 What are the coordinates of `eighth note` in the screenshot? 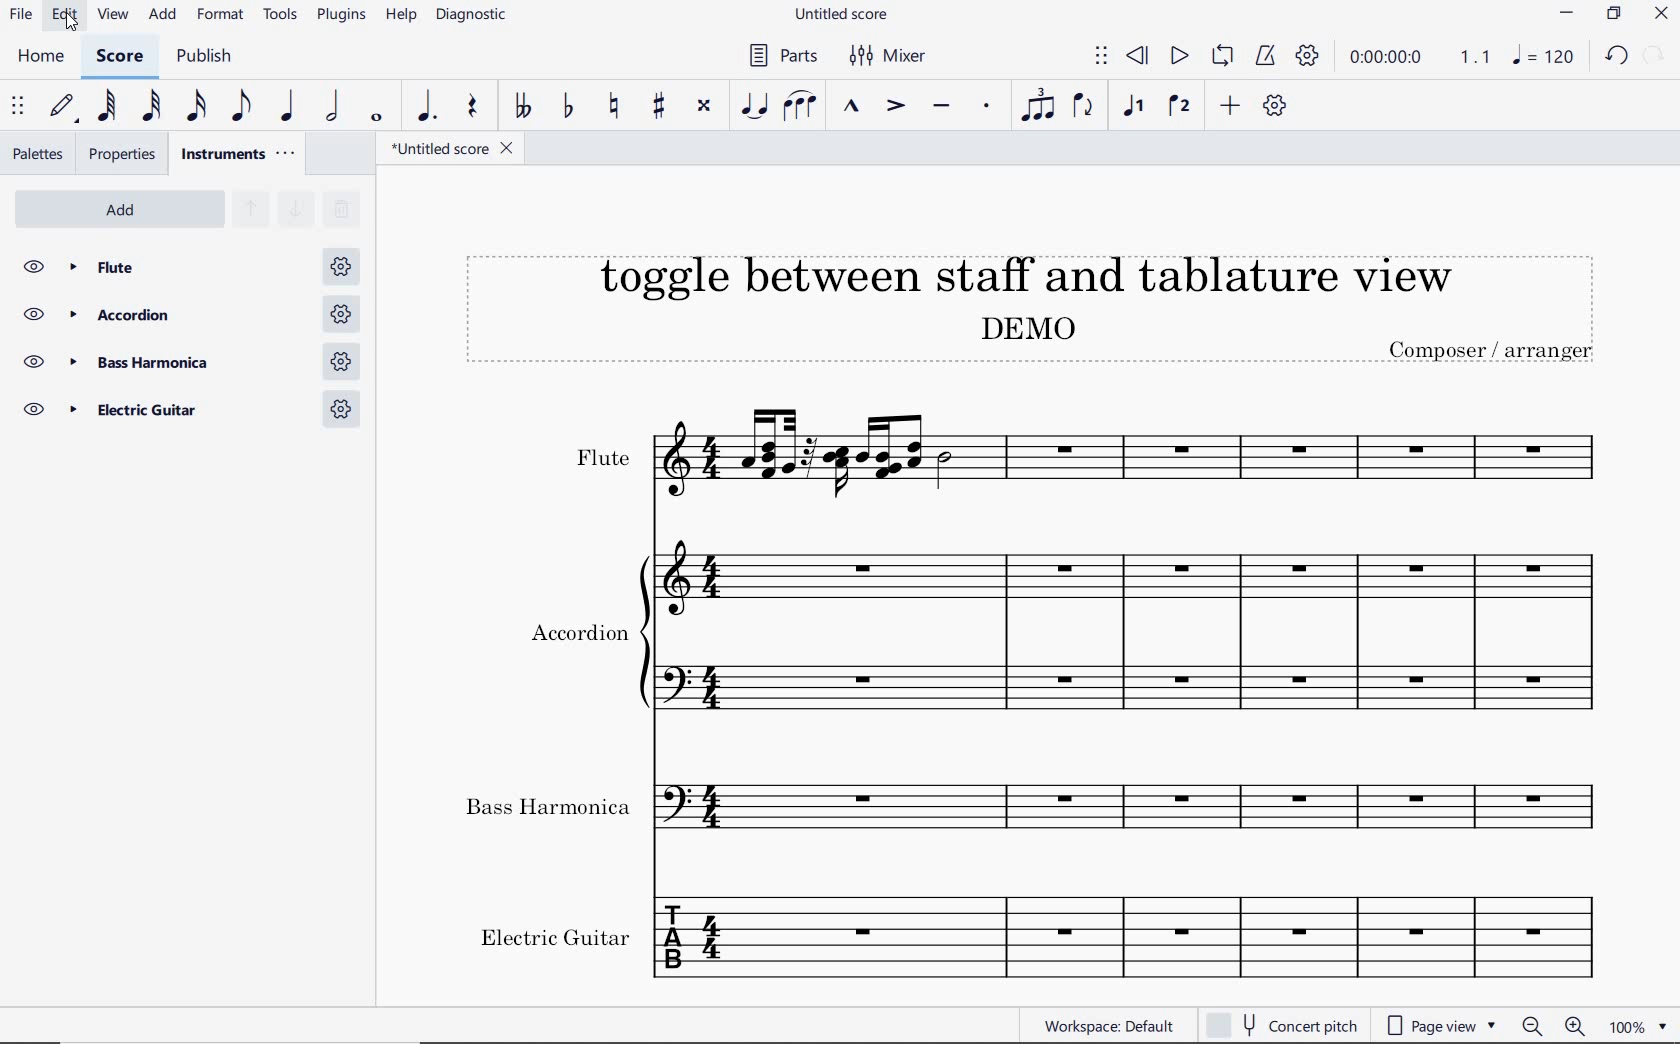 It's located at (239, 107).